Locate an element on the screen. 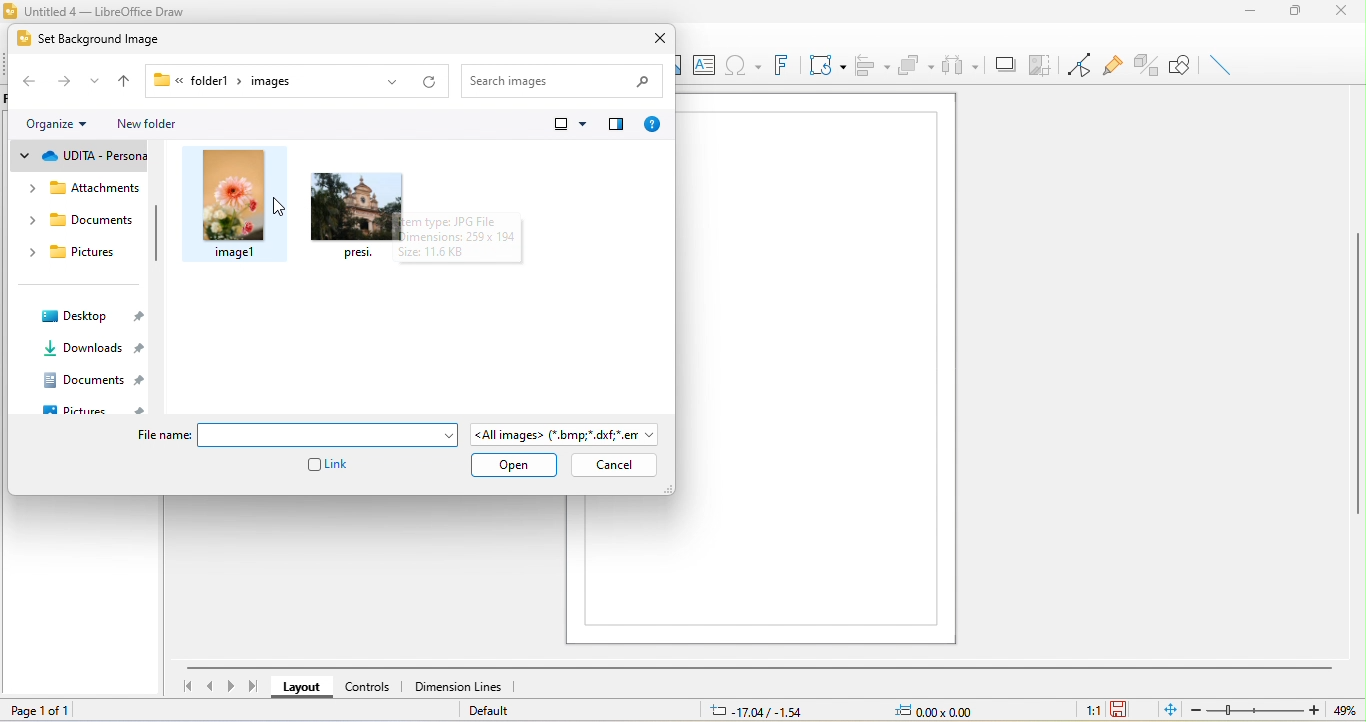  close is located at coordinates (1346, 13).